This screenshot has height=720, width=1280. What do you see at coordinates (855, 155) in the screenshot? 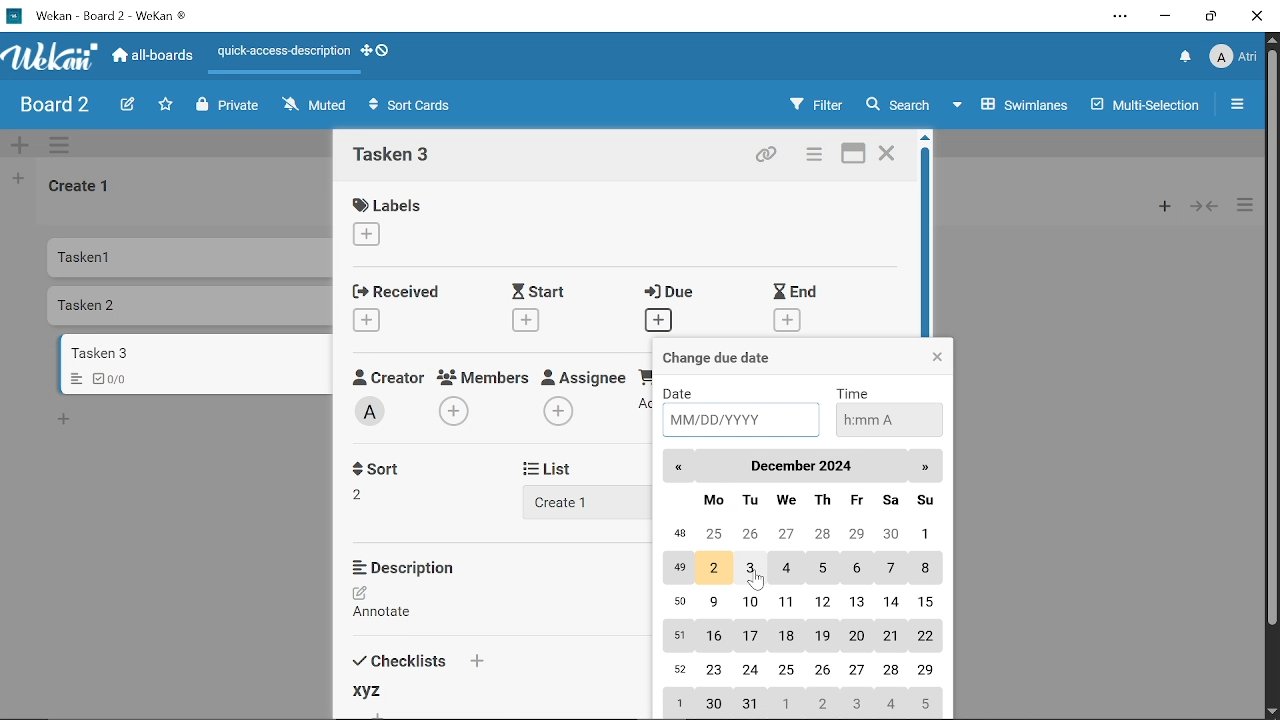
I see `maximize card` at bounding box center [855, 155].